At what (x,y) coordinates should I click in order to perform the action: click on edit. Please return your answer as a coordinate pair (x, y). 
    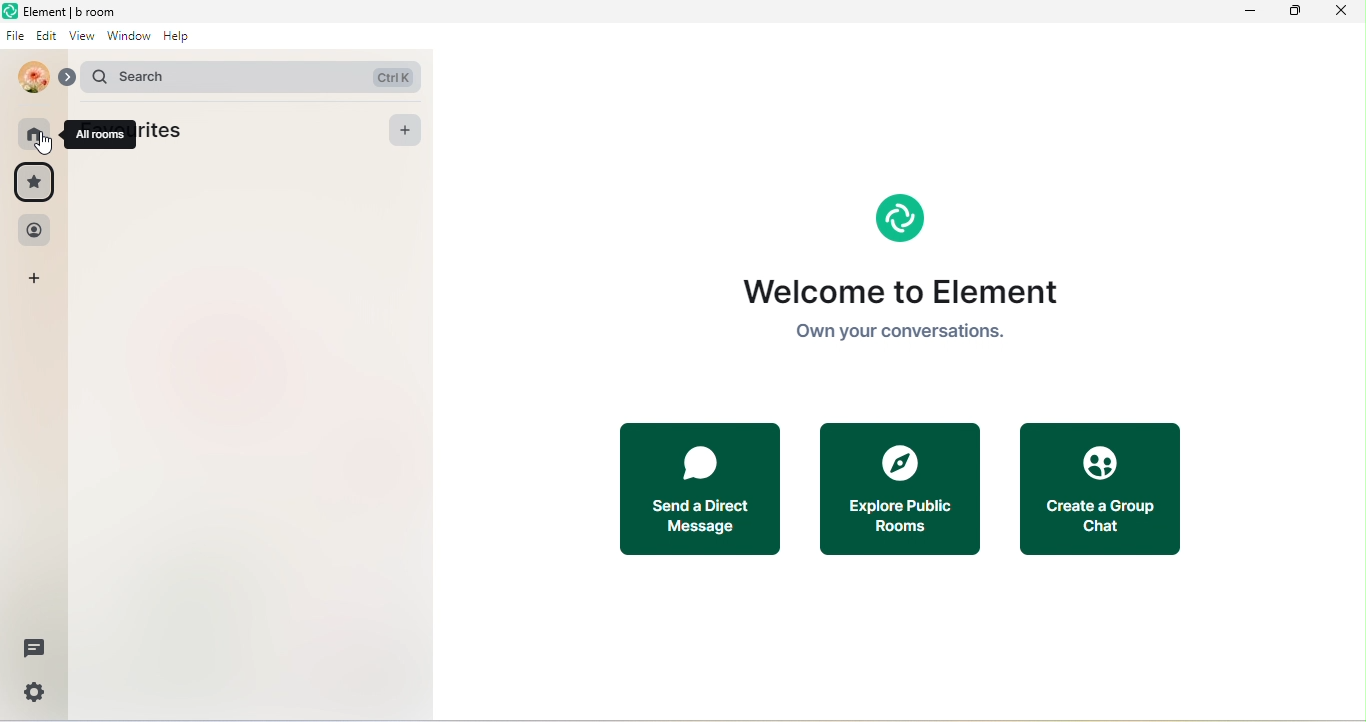
    Looking at the image, I should click on (47, 38).